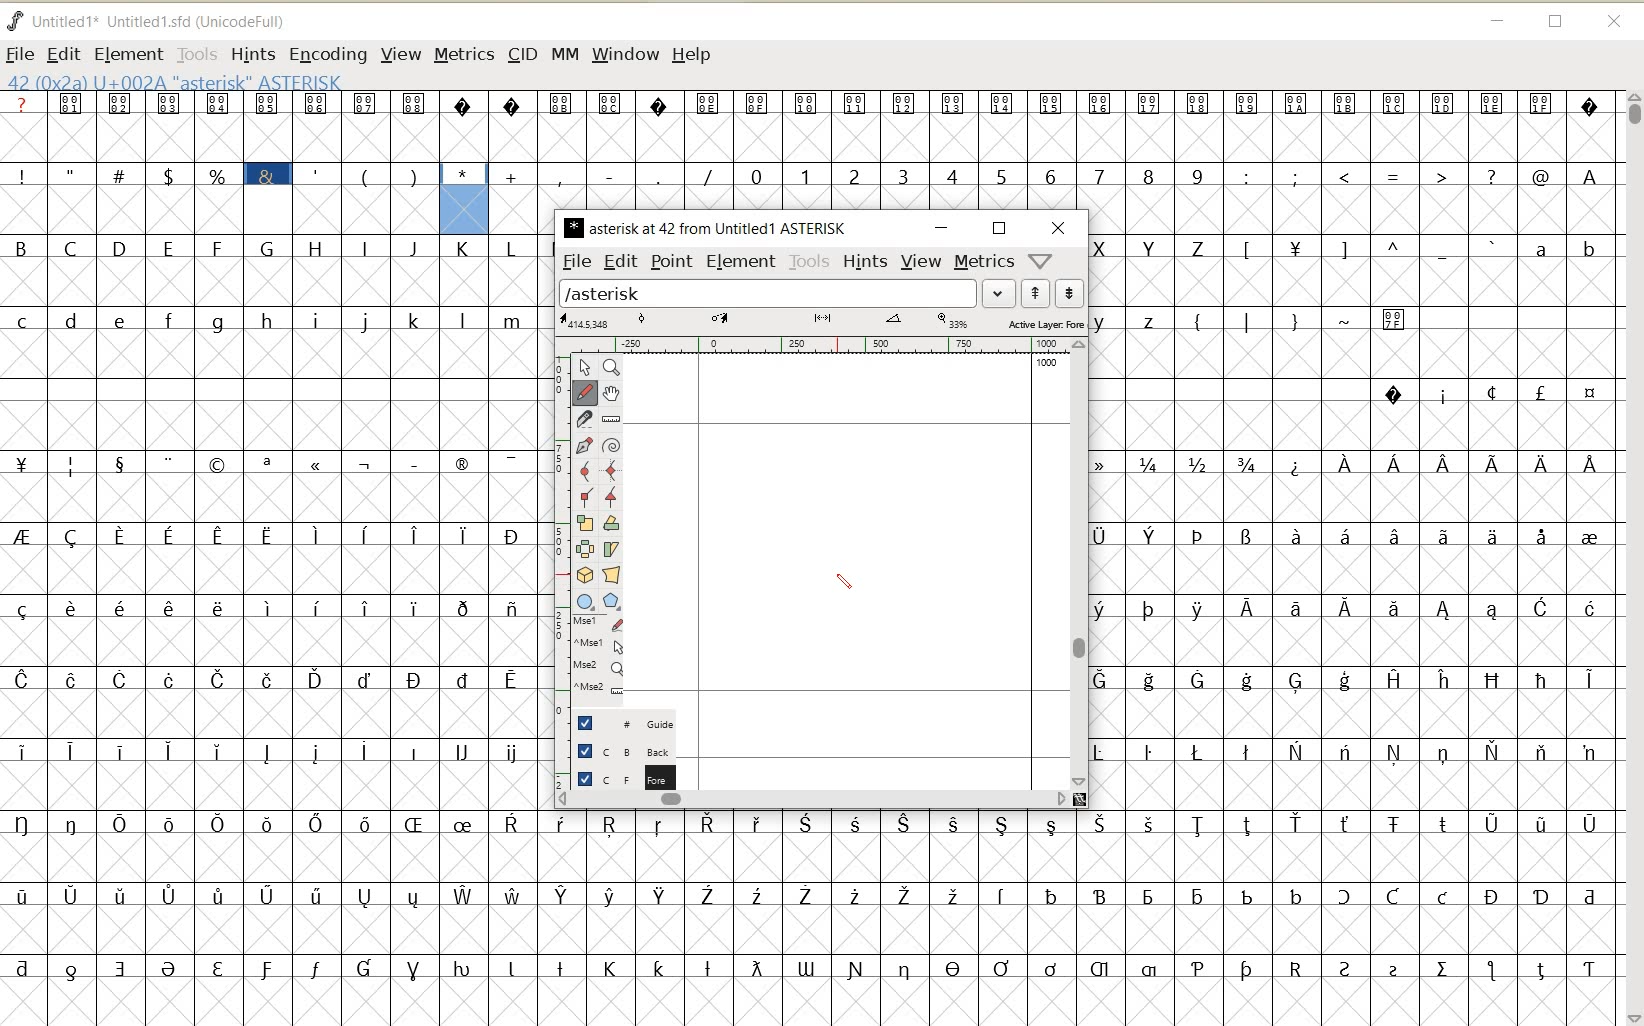  I want to click on POINT, so click(673, 262).